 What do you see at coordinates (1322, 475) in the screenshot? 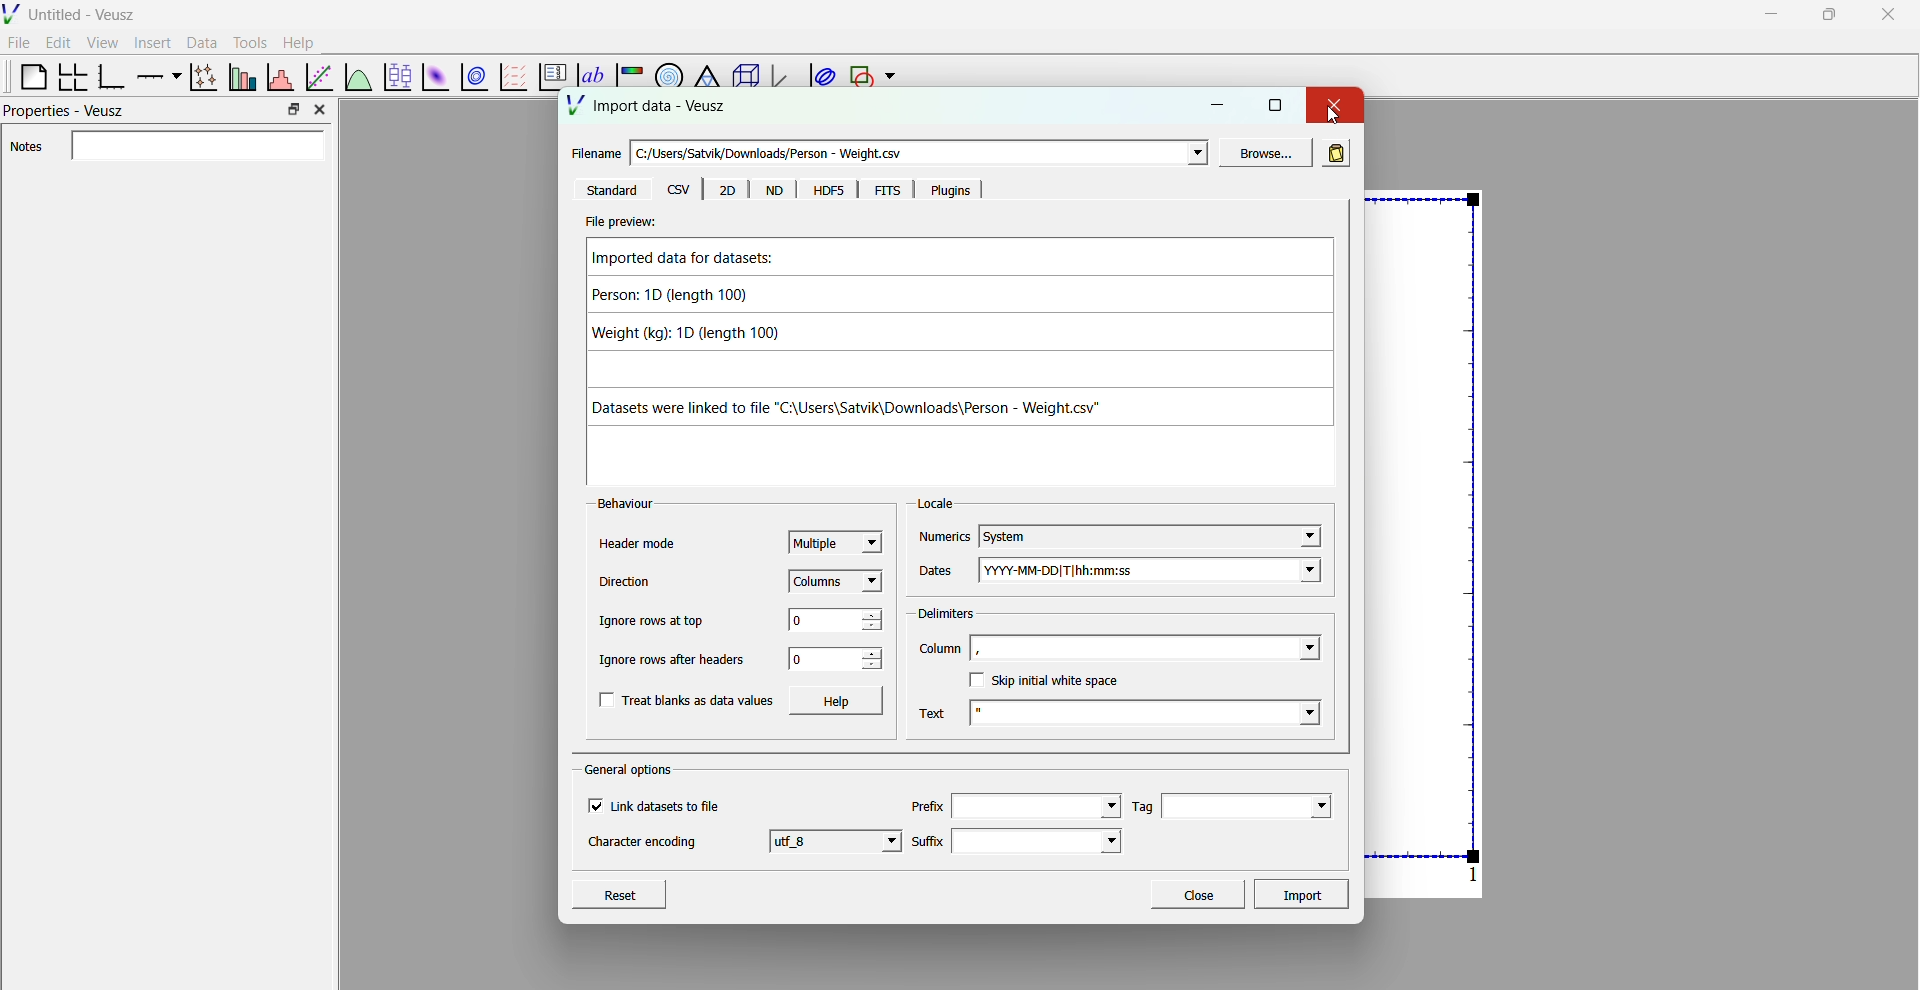
I see `down` at bounding box center [1322, 475].